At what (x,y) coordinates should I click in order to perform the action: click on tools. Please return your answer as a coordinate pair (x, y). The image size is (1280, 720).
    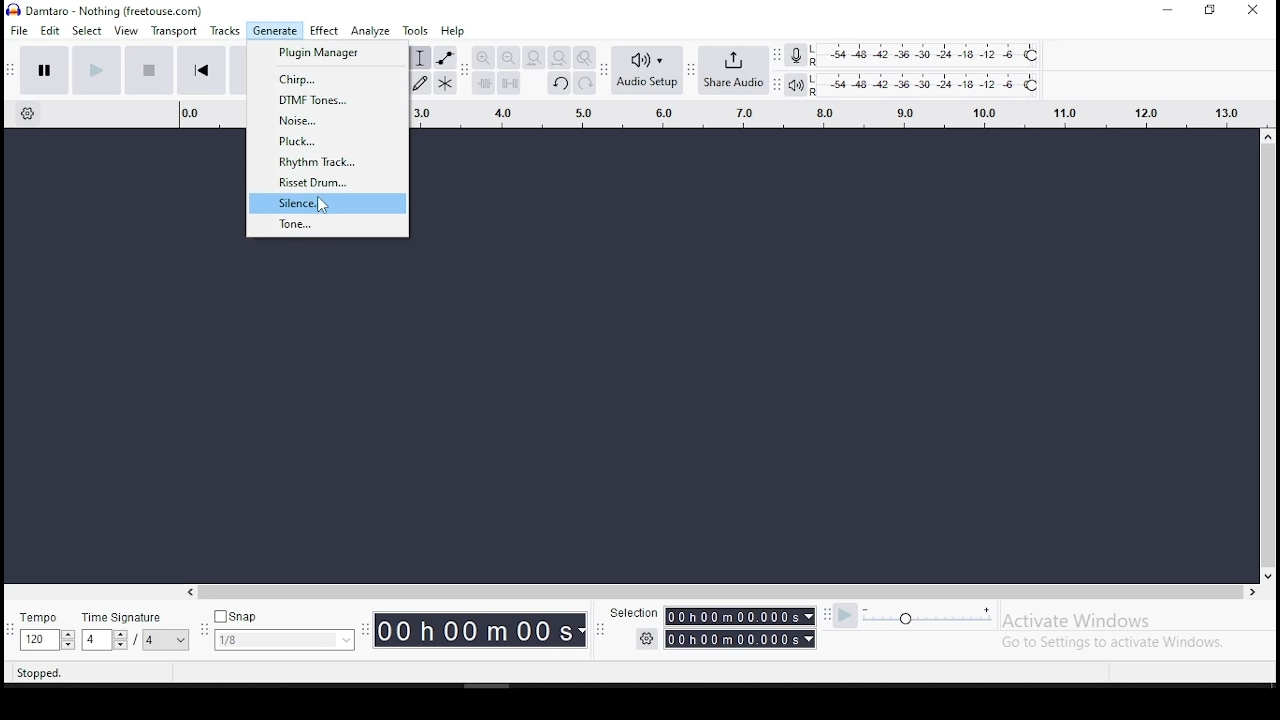
    Looking at the image, I should click on (417, 30).